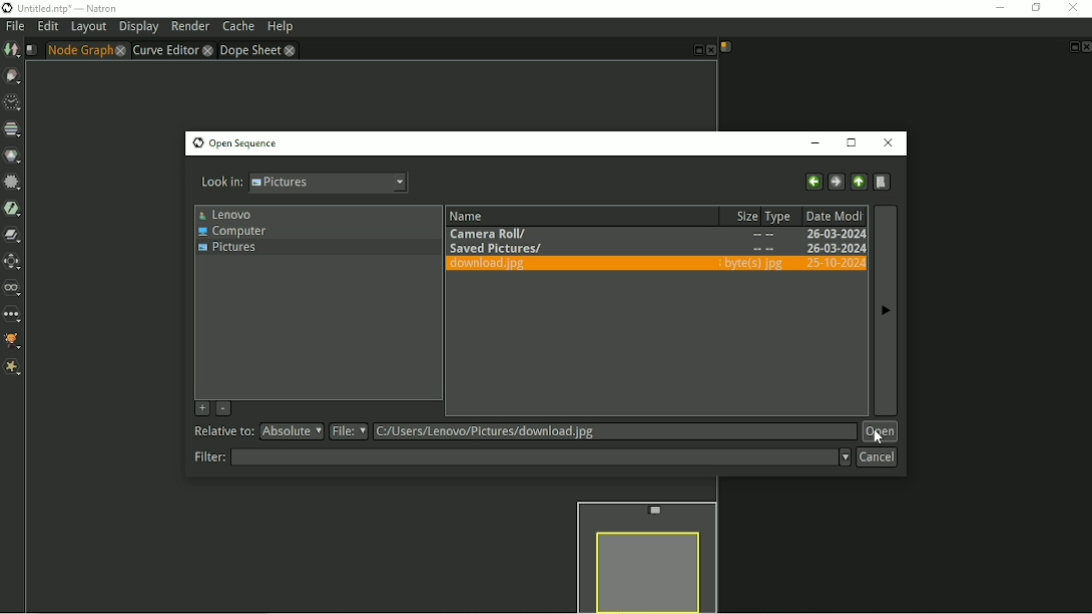 Image resolution: width=1092 pixels, height=614 pixels. What do you see at coordinates (14, 343) in the screenshot?
I see `GMIC` at bounding box center [14, 343].